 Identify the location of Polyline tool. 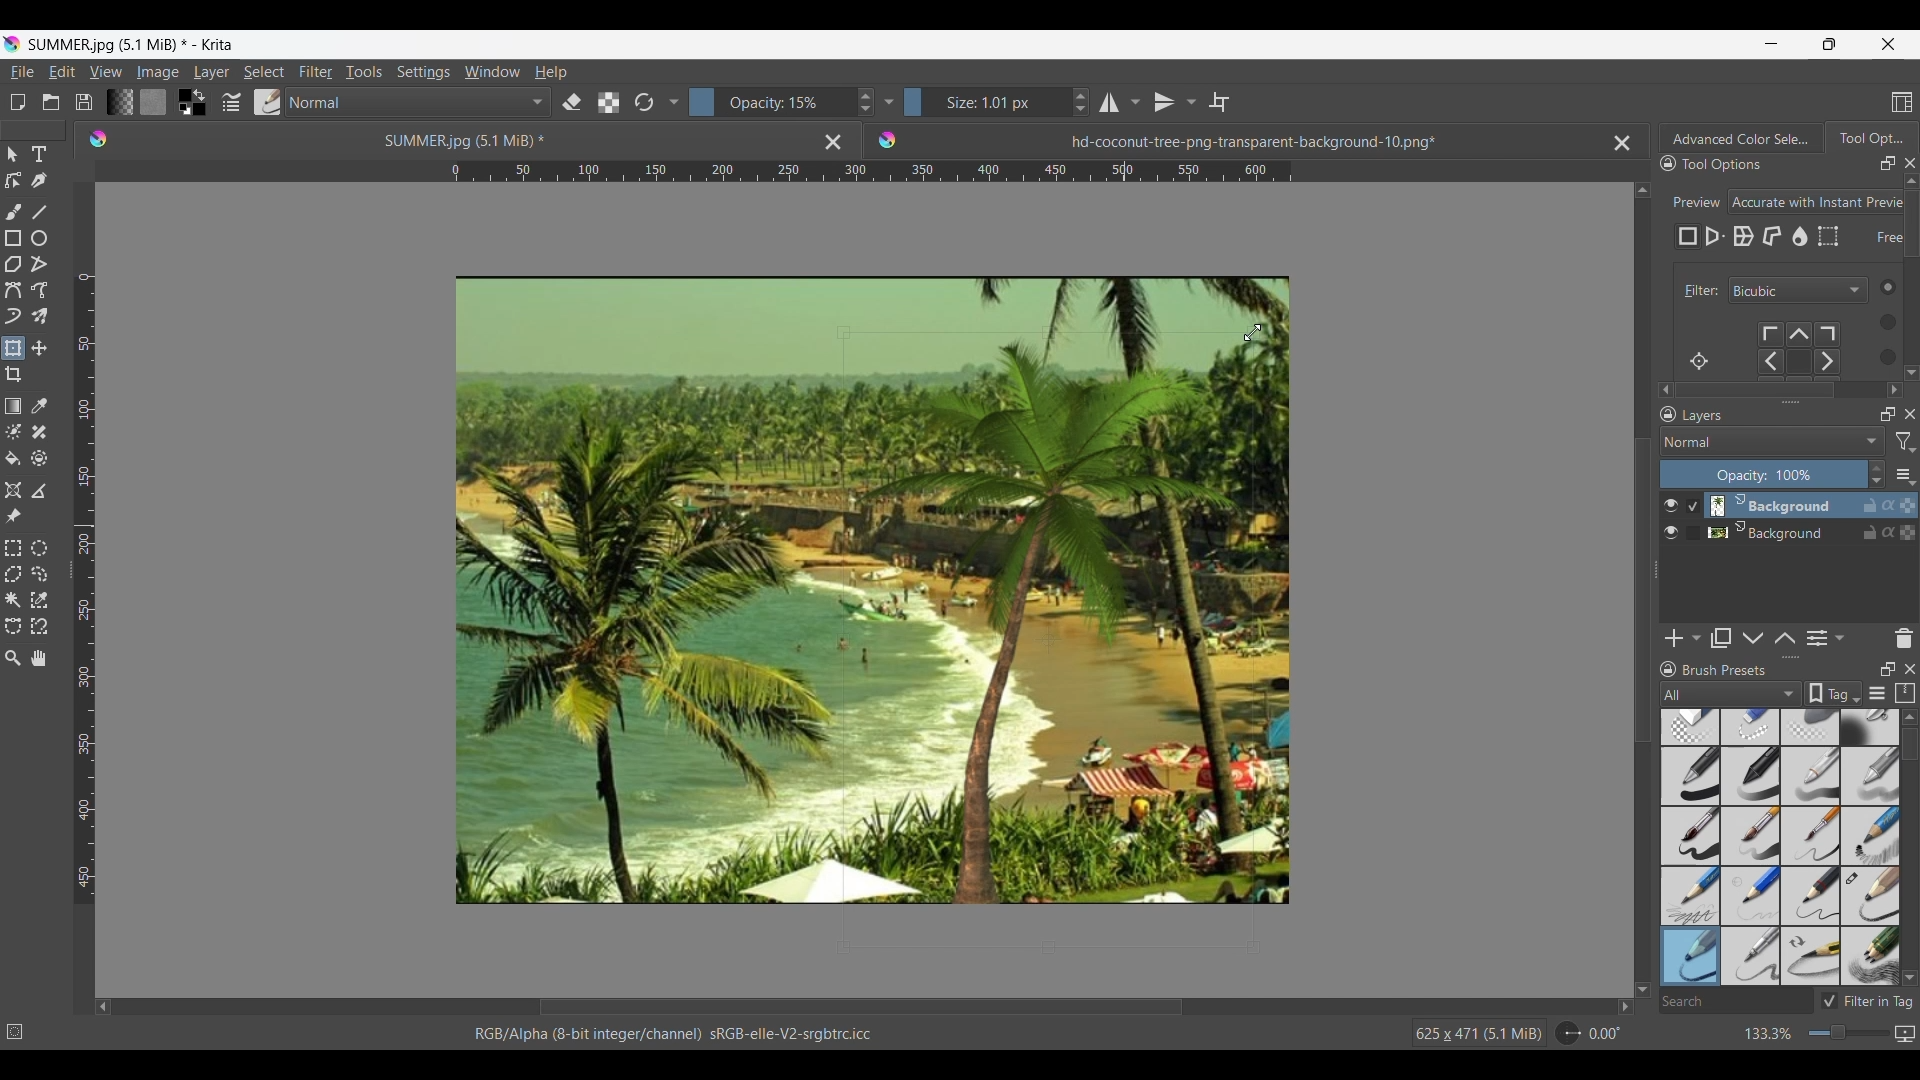
(39, 263).